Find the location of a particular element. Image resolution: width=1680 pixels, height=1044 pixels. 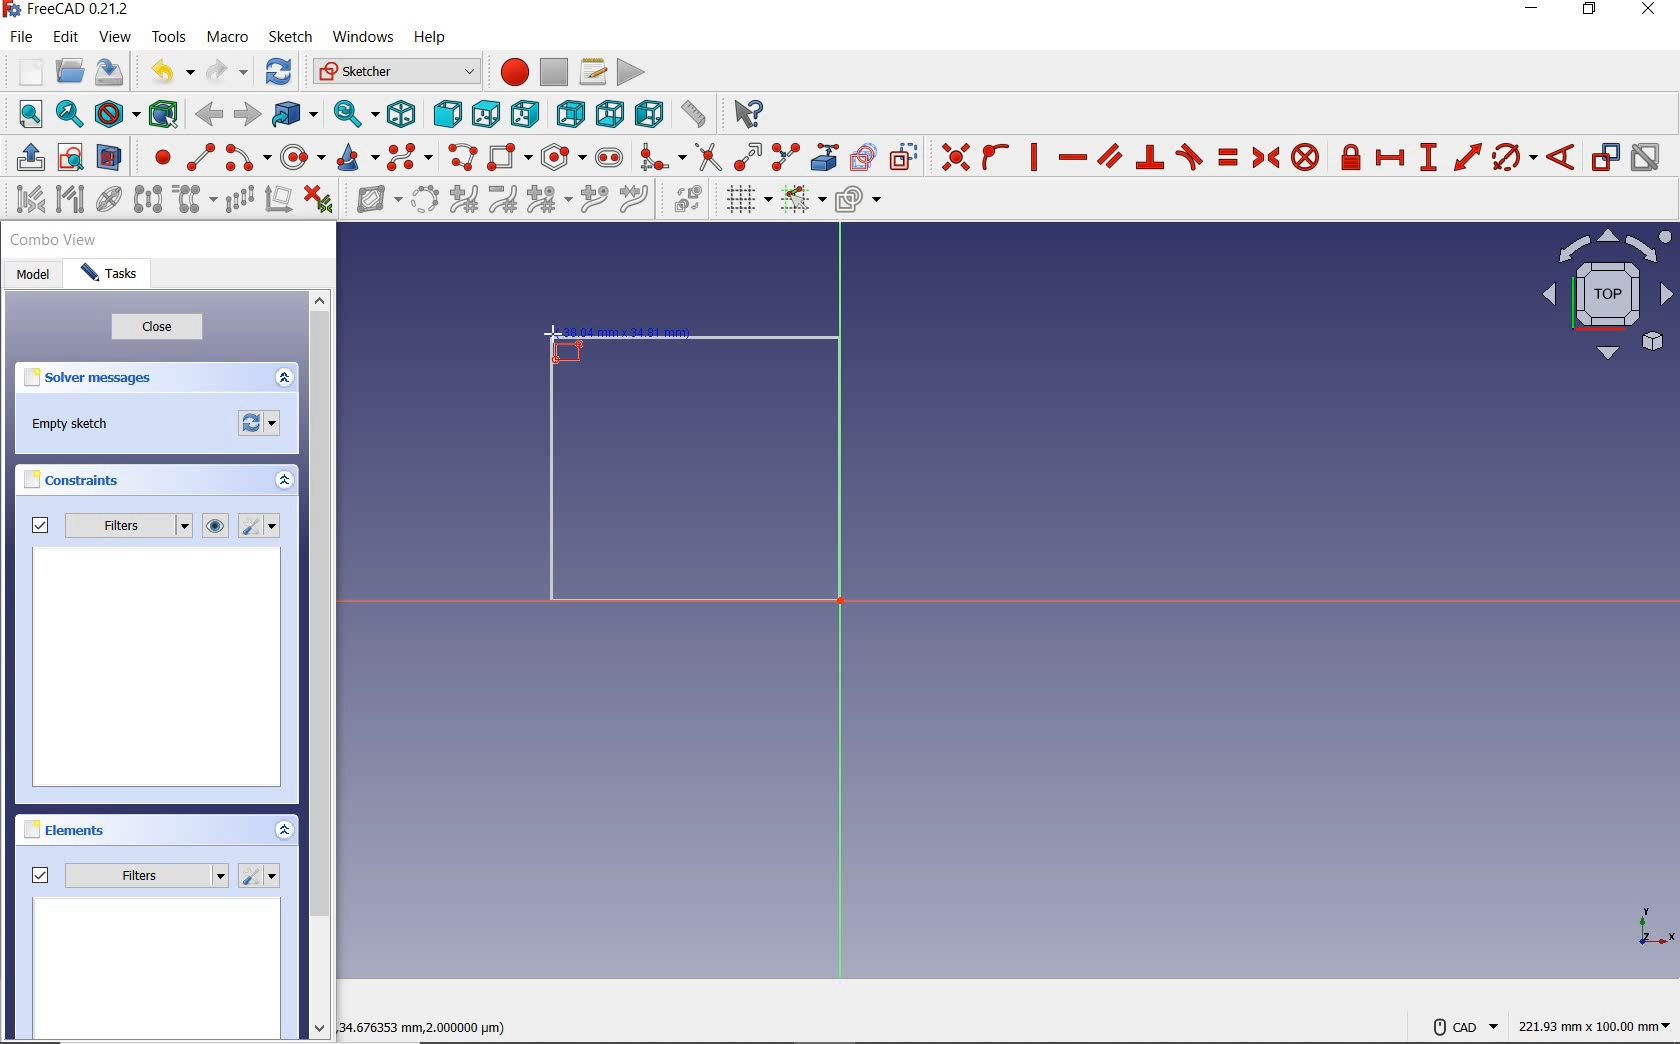

constrain block is located at coordinates (1305, 157).